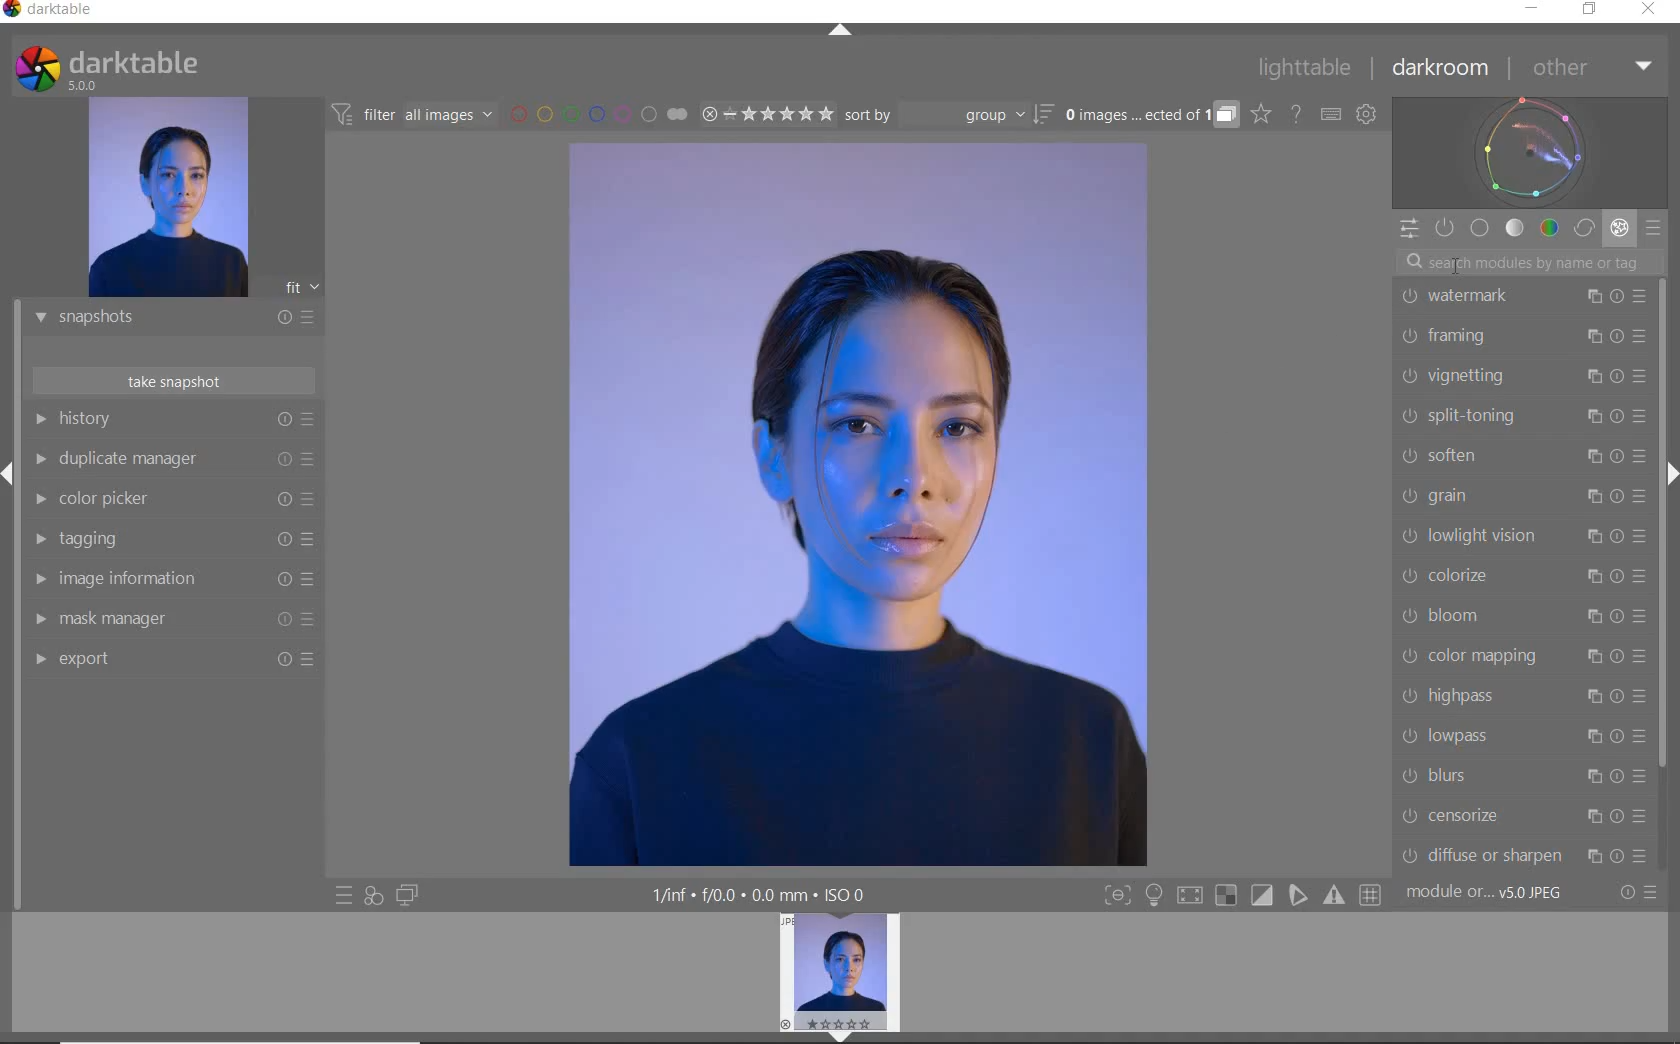  What do you see at coordinates (1521, 735) in the screenshot?
I see `LOWPASS` at bounding box center [1521, 735].